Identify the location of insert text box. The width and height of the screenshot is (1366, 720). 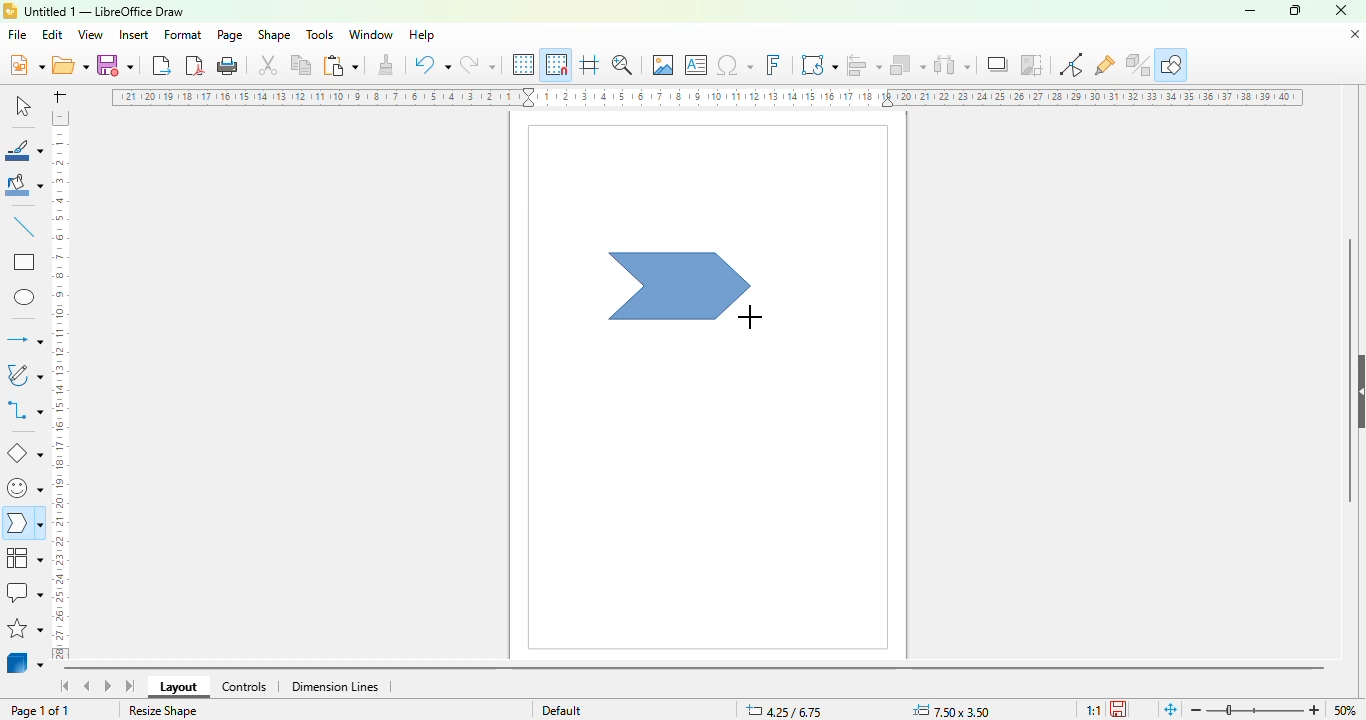
(697, 65).